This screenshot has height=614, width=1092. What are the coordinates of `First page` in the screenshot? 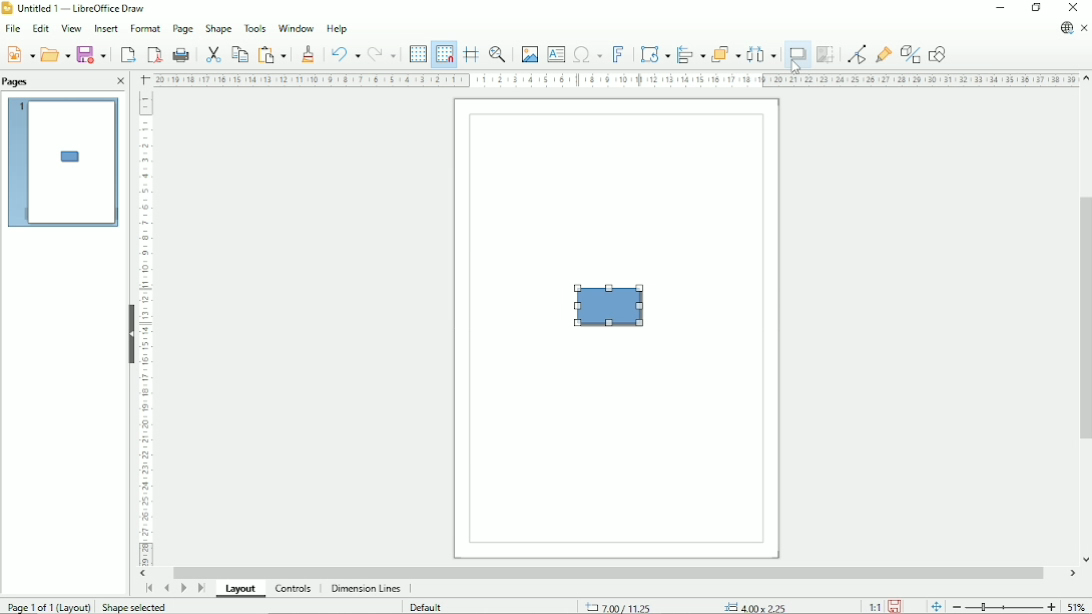 It's located at (148, 588).